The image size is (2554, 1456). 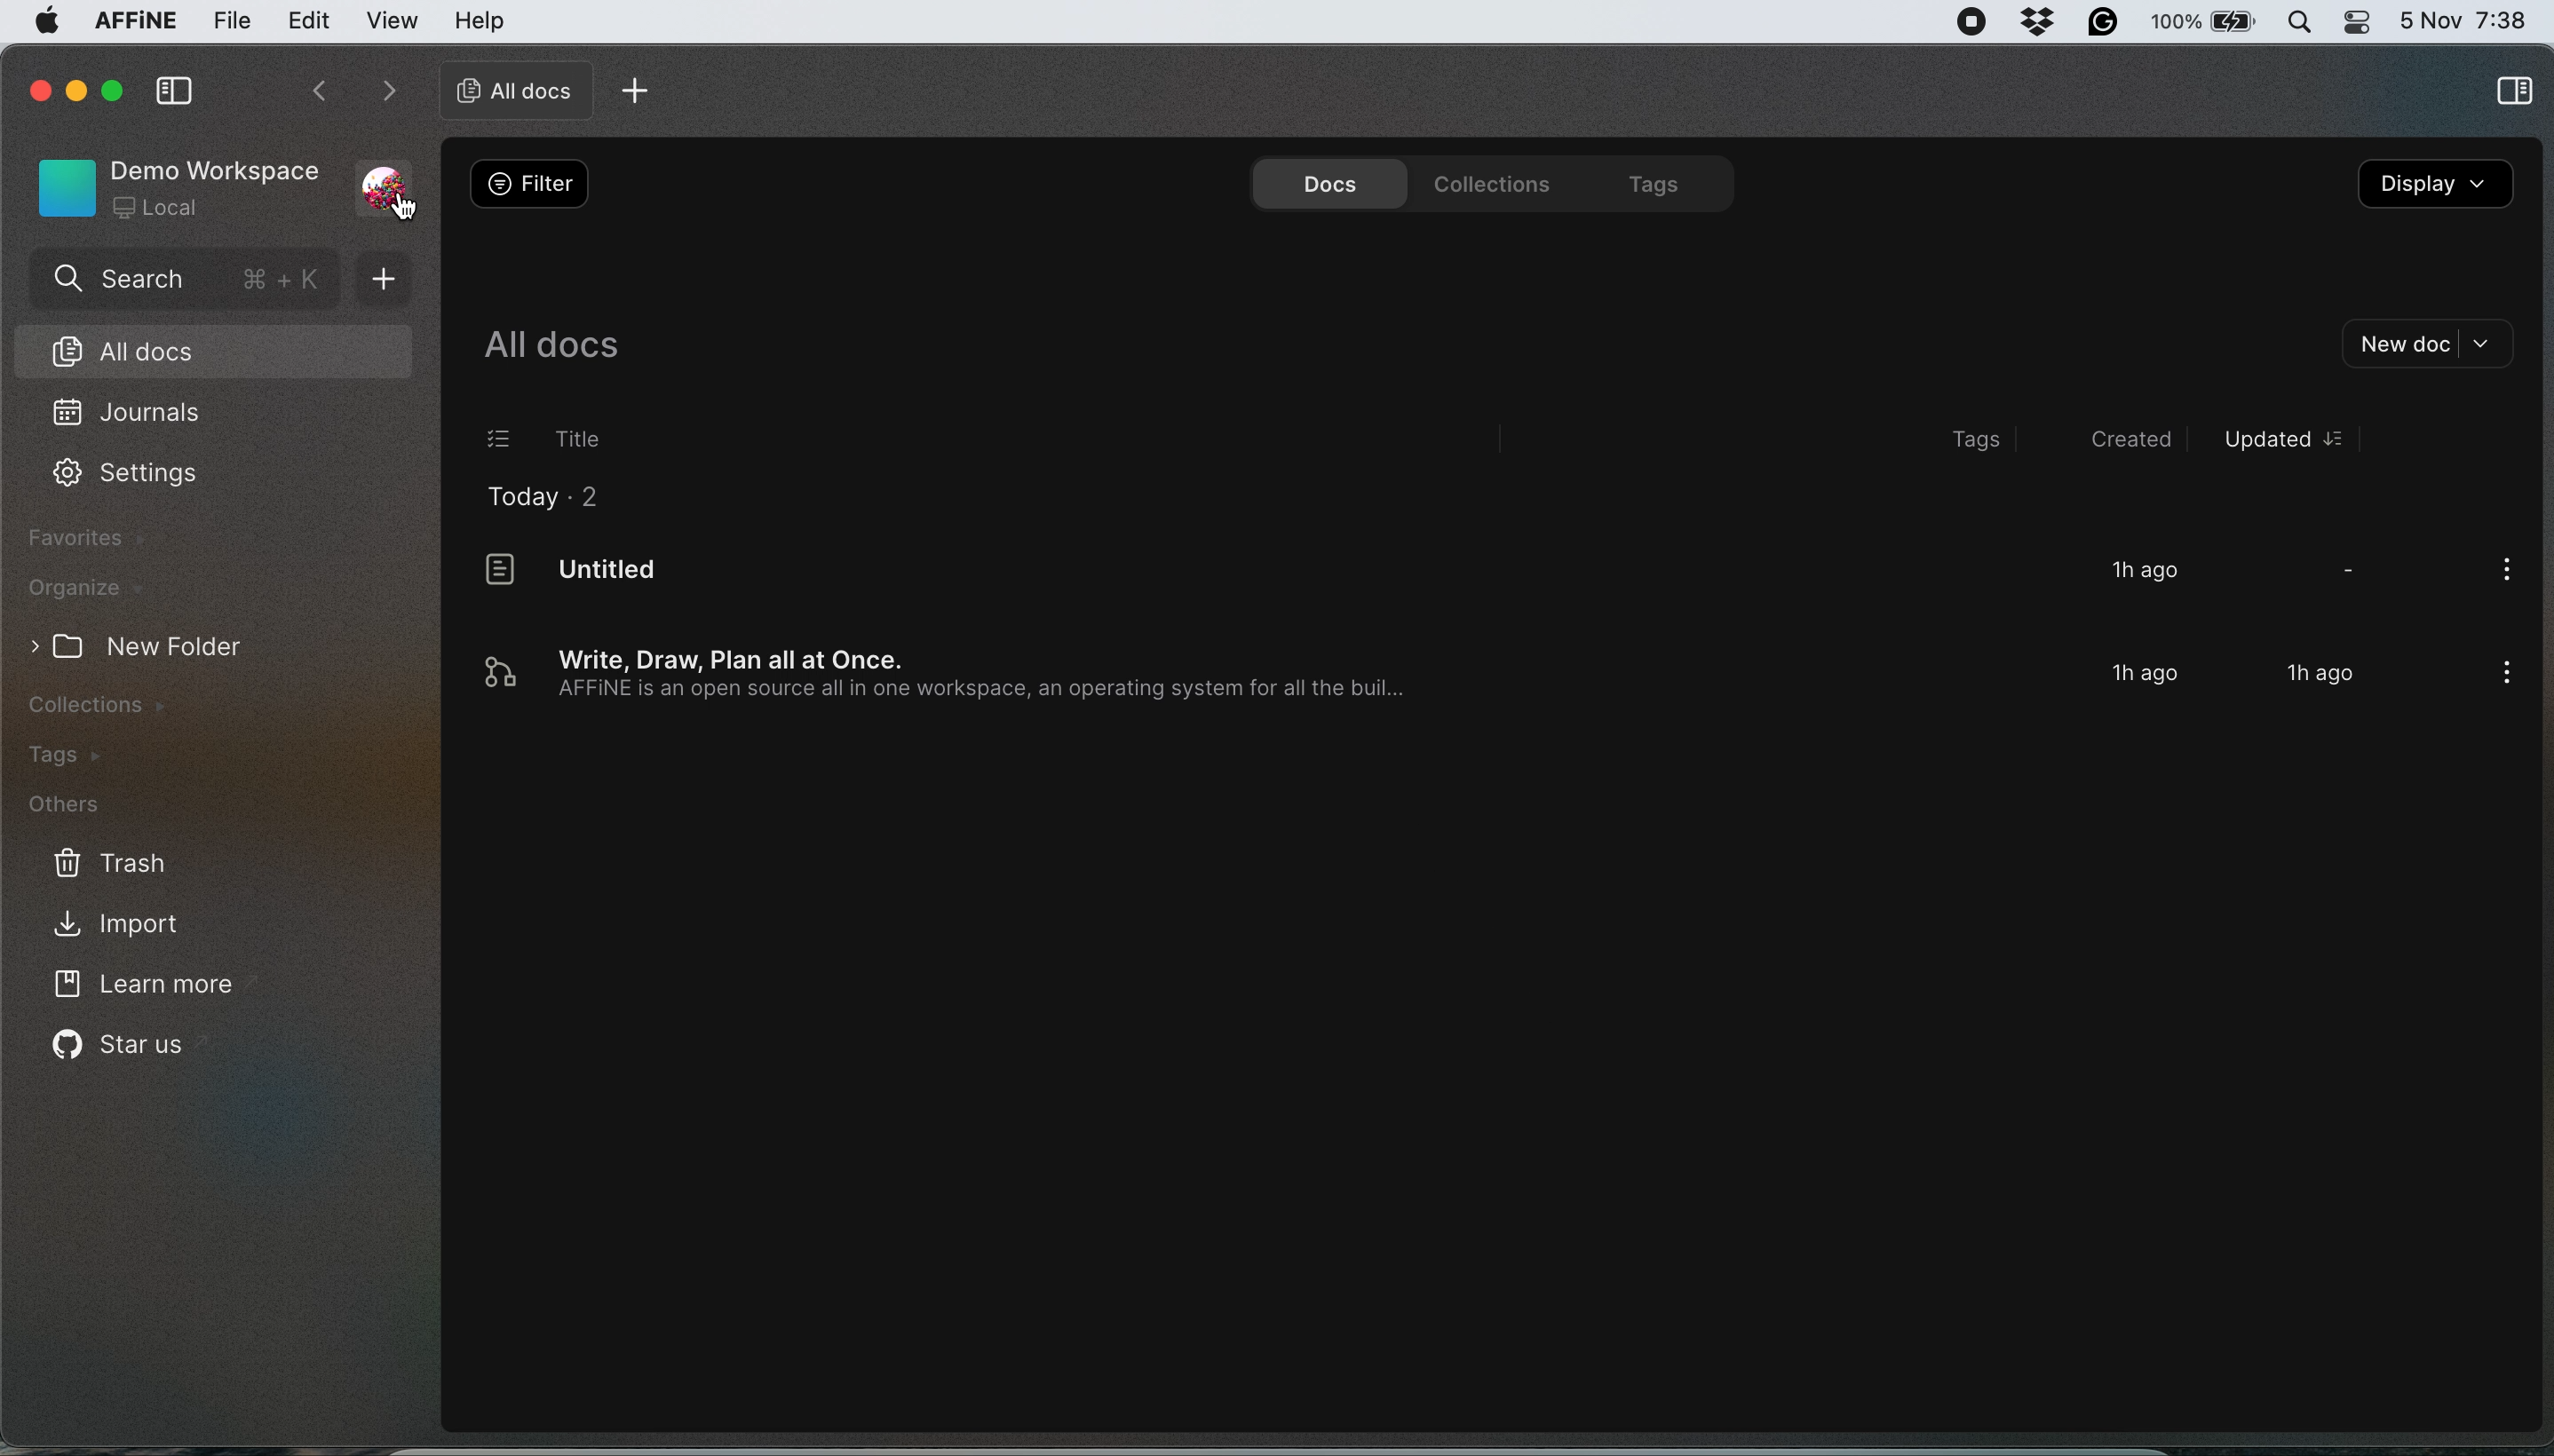 What do you see at coordinates (80, 755) in the screenshot?
I see `tags` at bounding box center [80, 755].